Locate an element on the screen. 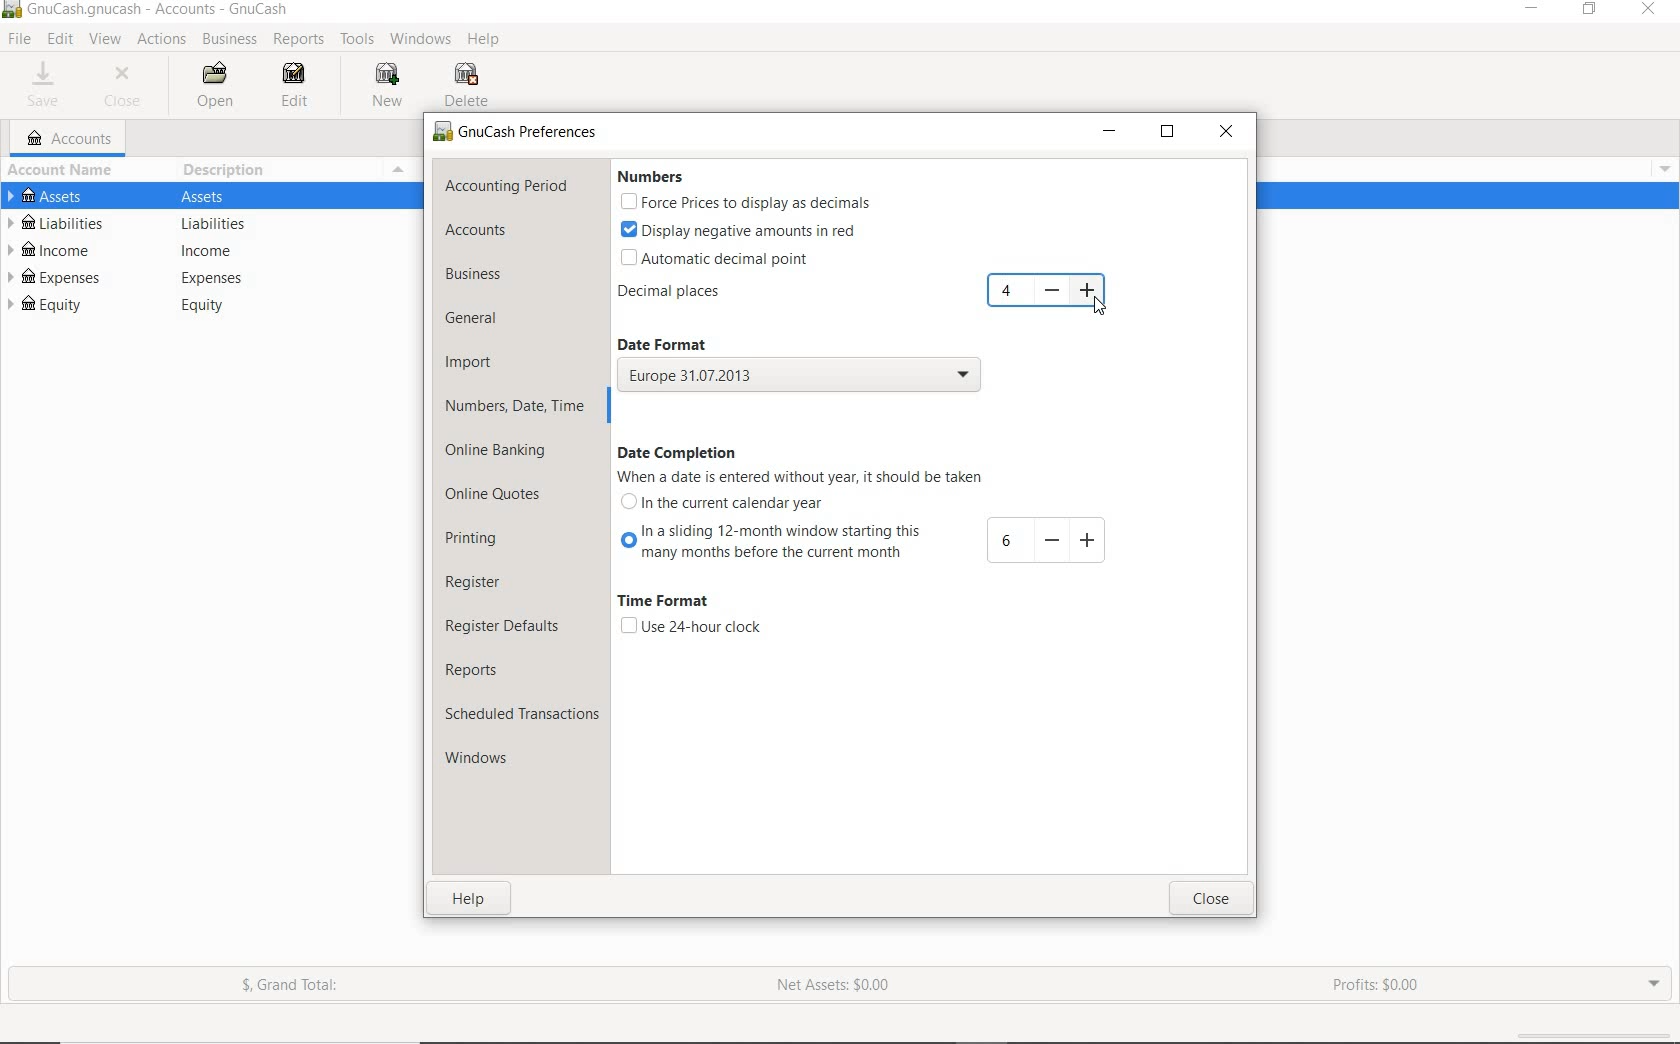 This screenshot has width=1680, height=1044. DELETE is located at coordinates (469, 85).